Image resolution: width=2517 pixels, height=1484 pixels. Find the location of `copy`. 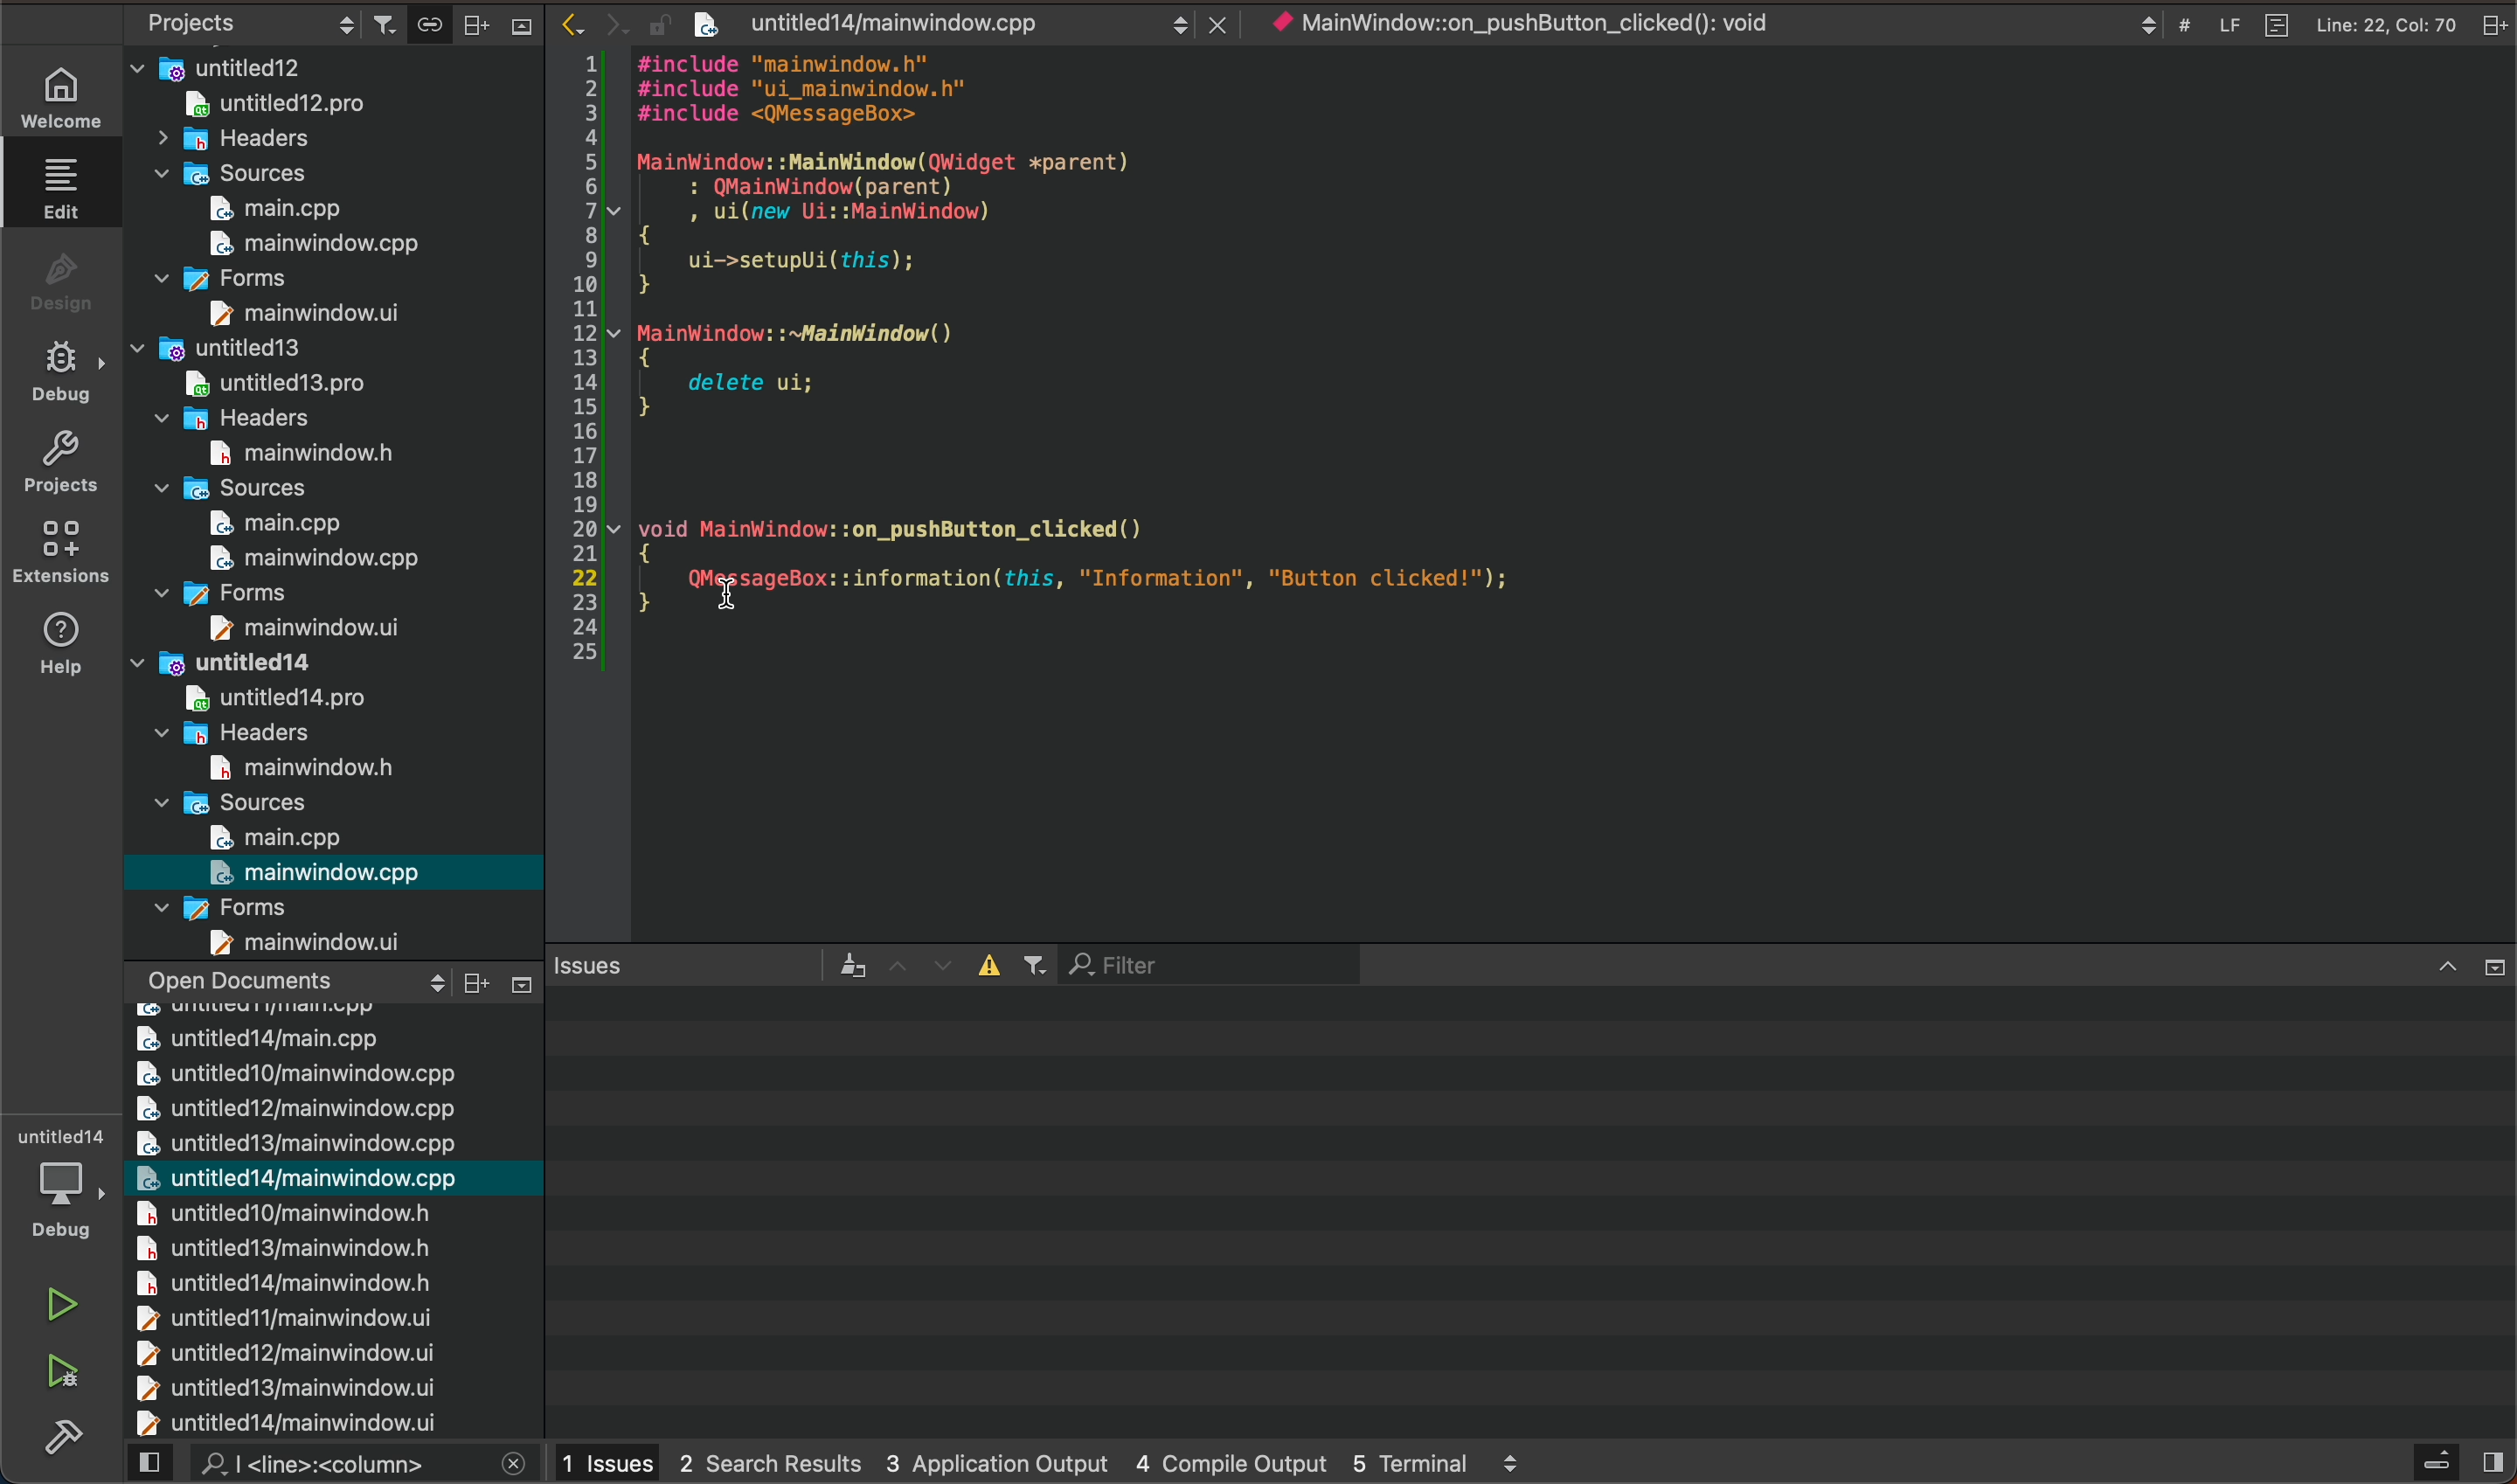

copy is located at coordinates (425, 21).